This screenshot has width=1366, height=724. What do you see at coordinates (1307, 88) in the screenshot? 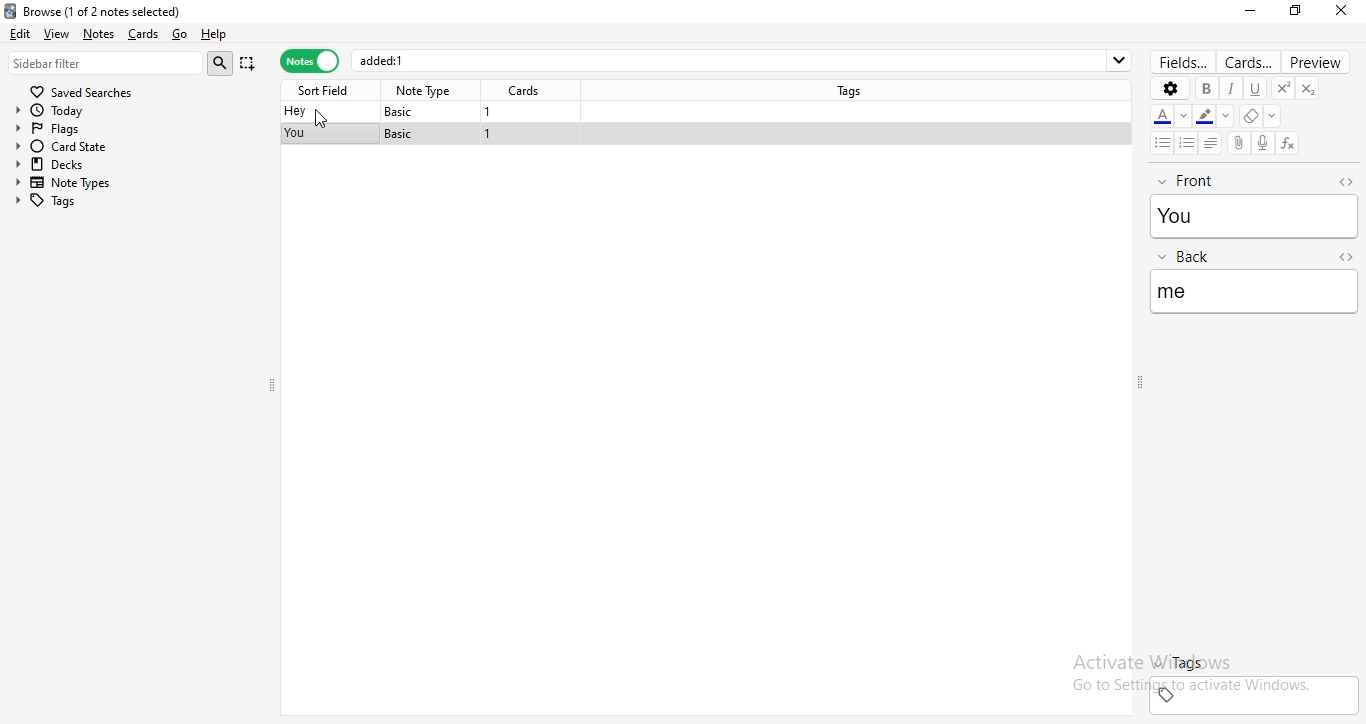
I see `subscript` at bounding box center [1307, 88].